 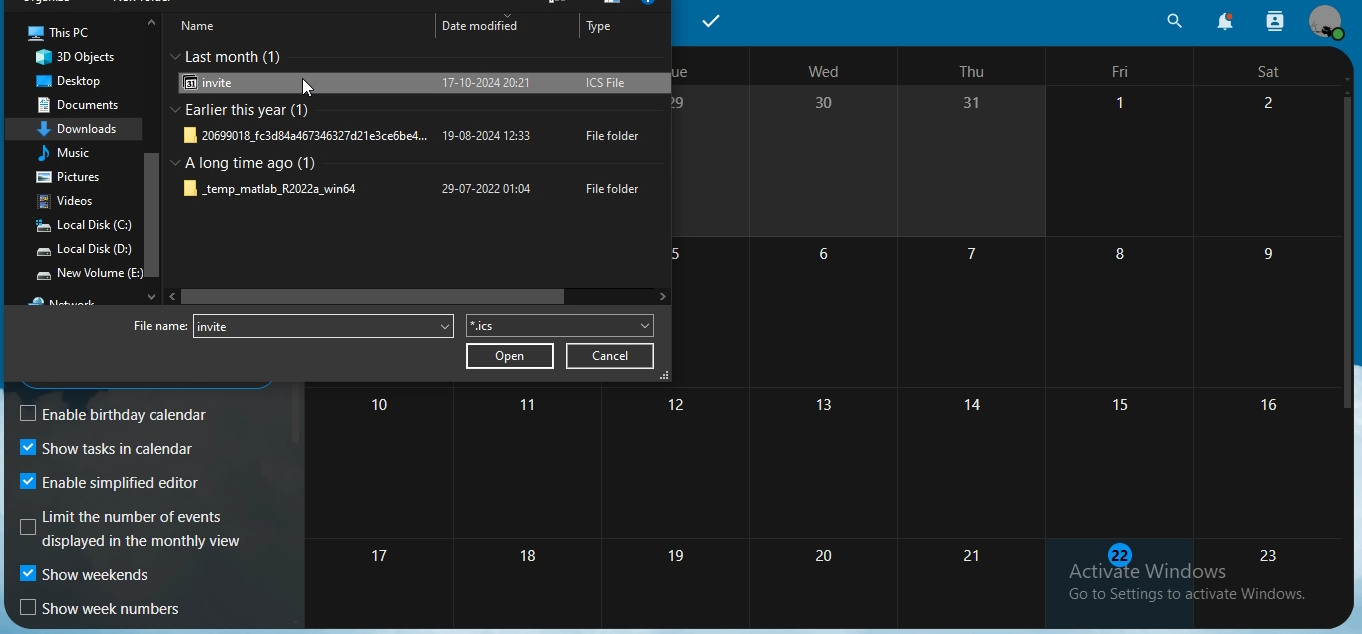 I want to click on this pc, so click(x=56, y=31).